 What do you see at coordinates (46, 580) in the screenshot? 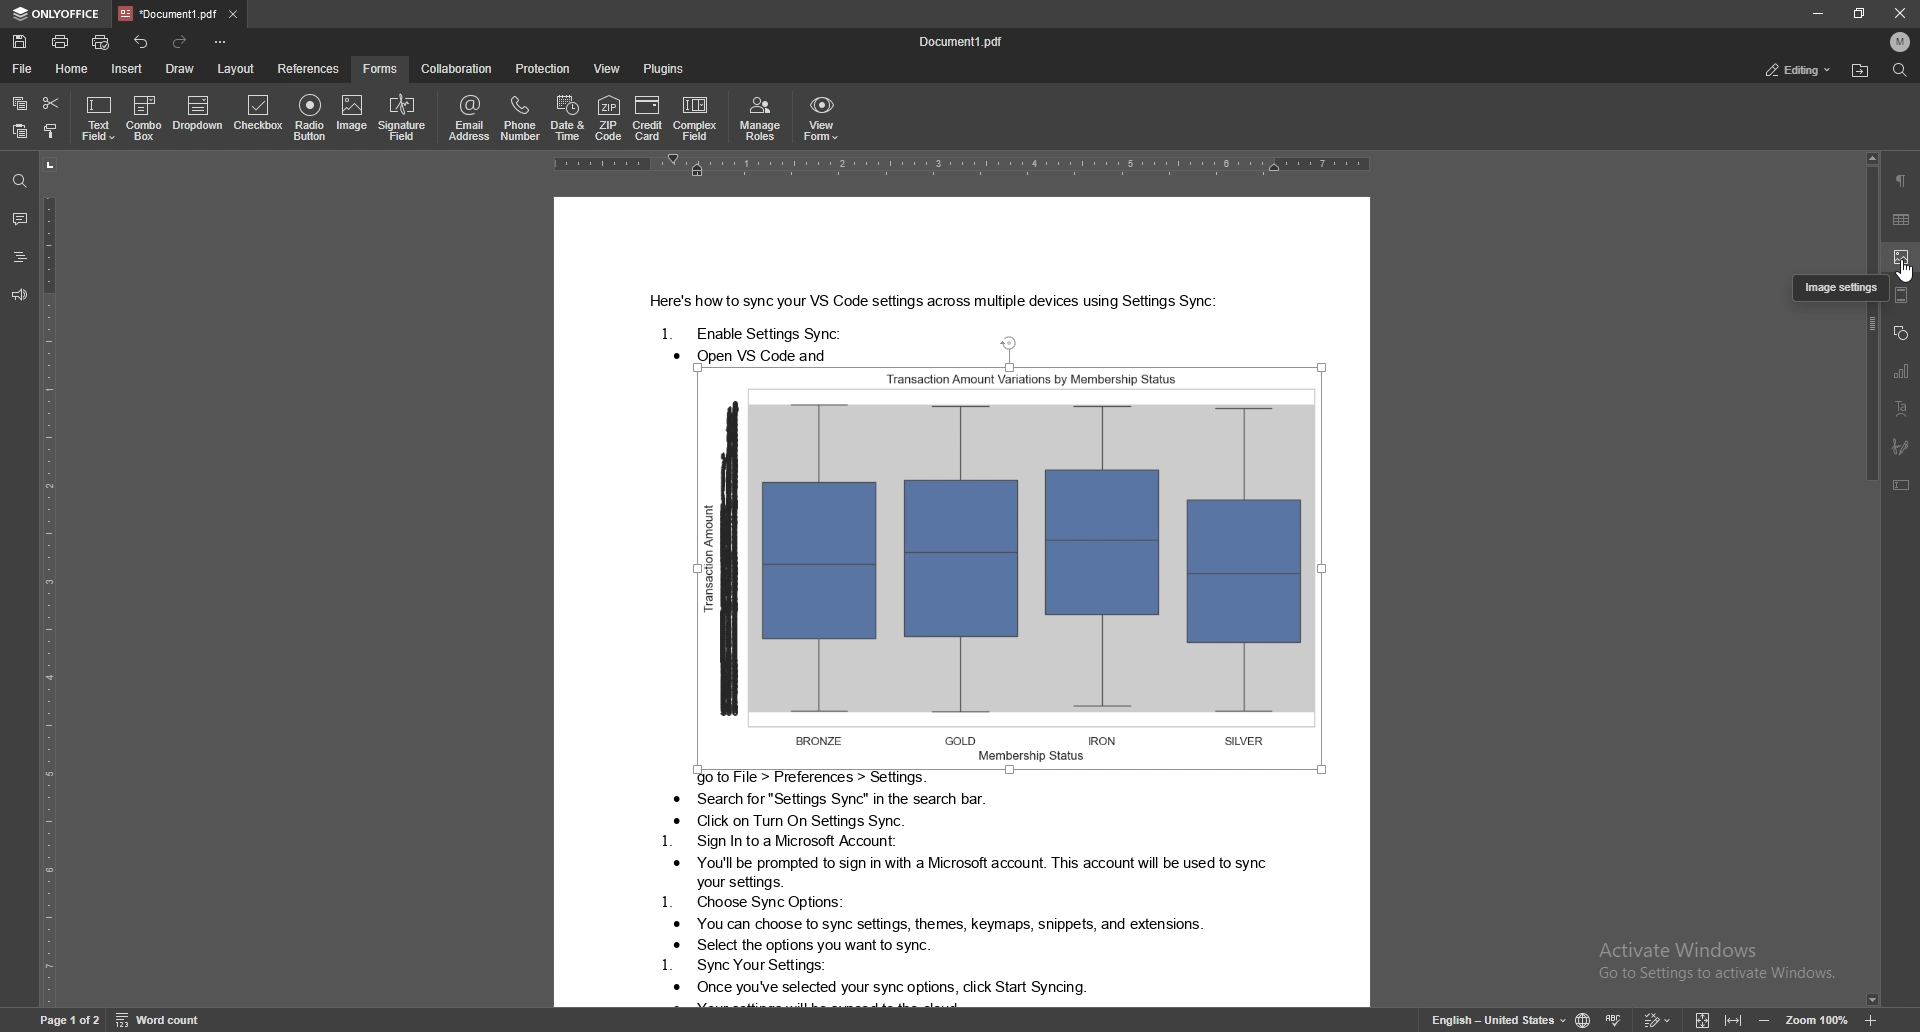
I see `vertical scale` at bounding box center [46, 580].